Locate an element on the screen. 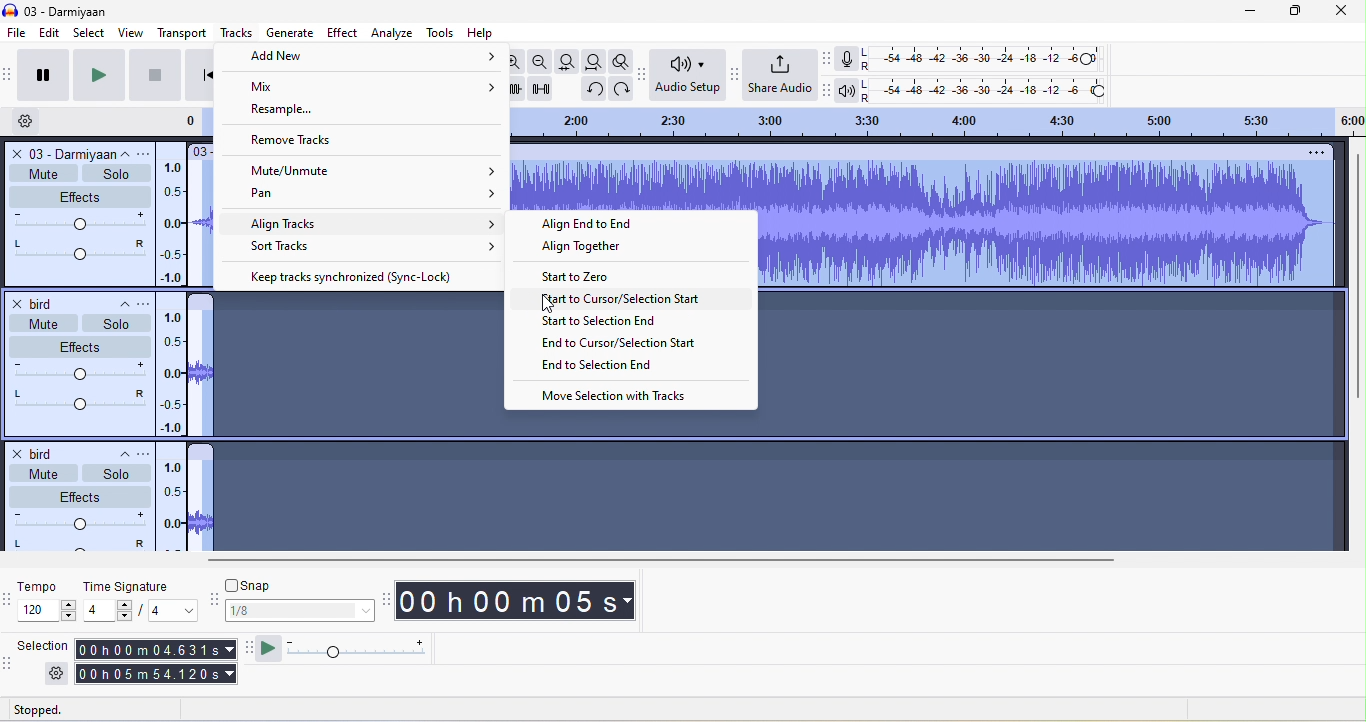 Image resolution: width=1366 pixels, height=722 pixels. Cursor on align tracks is located at coordinates (373, 223).